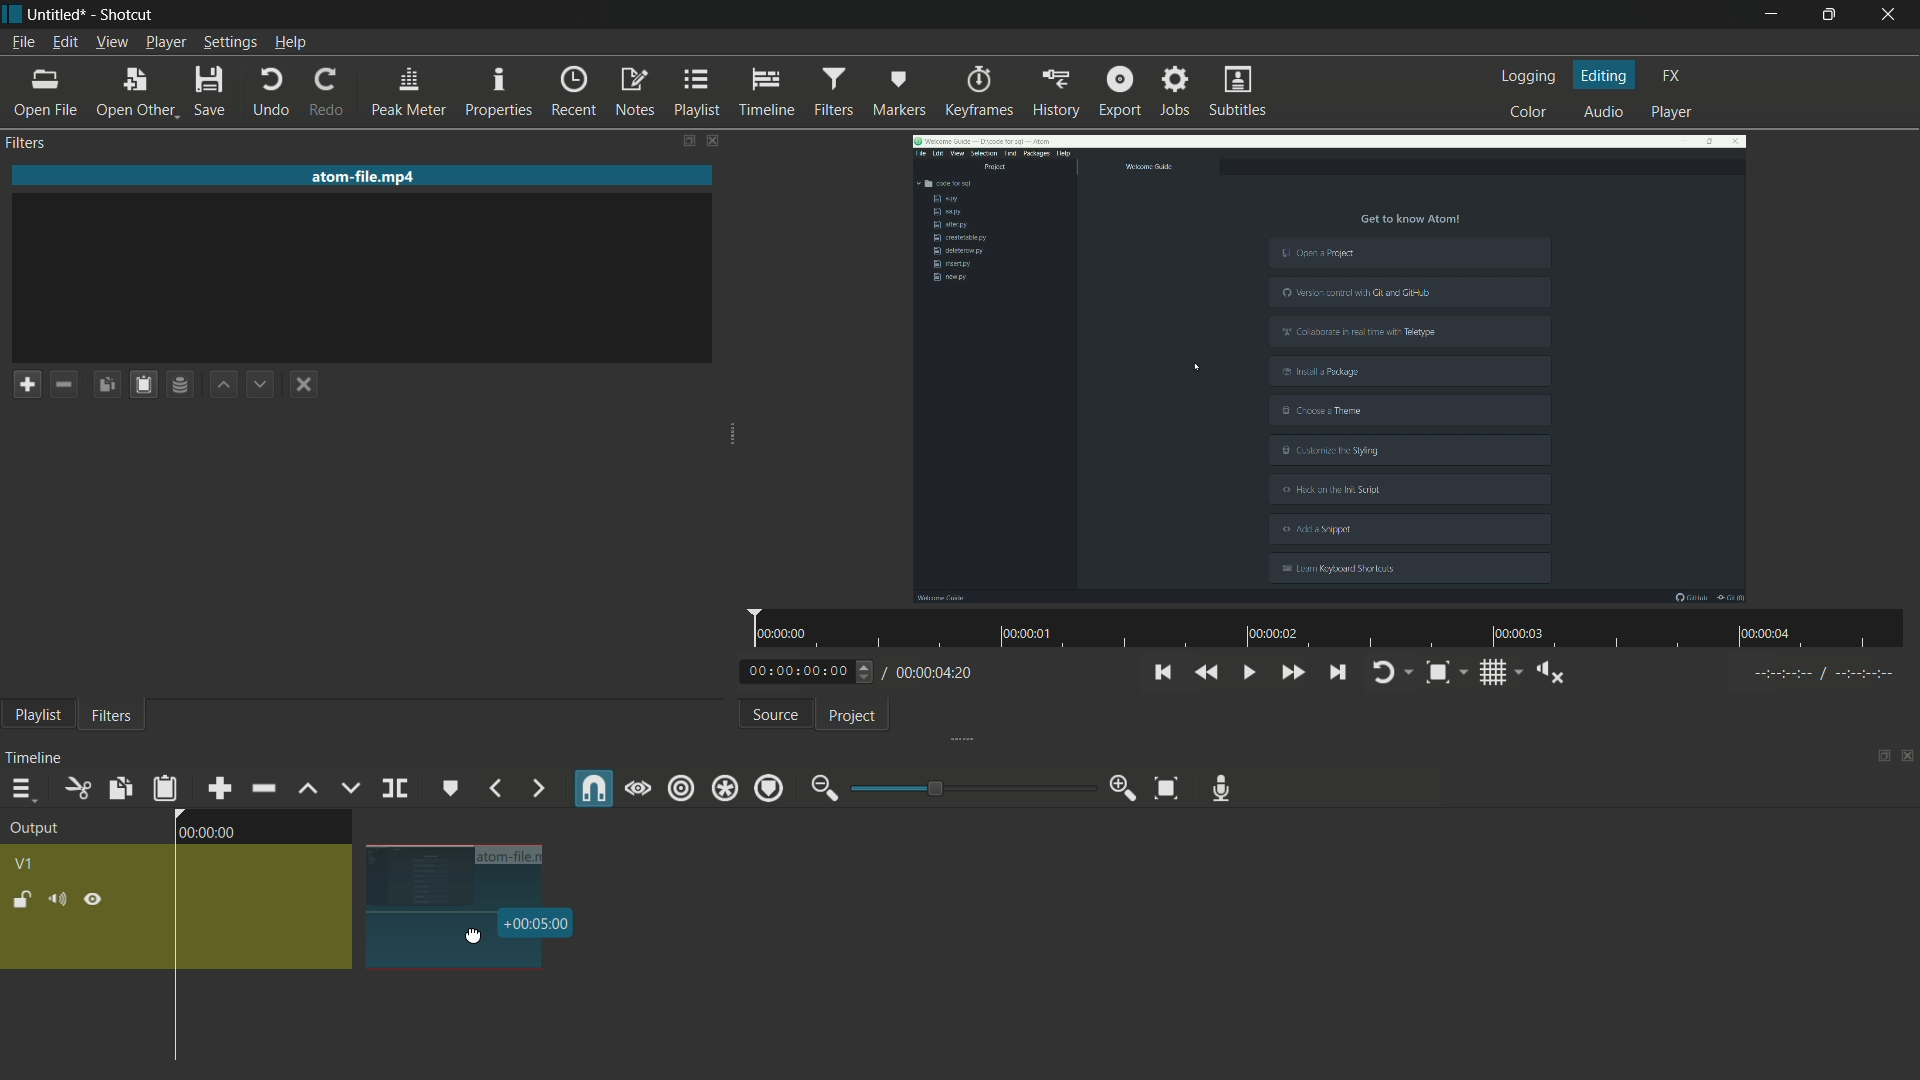 The width and height of the screenshot is (1920, 1080). What do you see at coordinates (13, 14) in the screenshot?
I see `` at bounding box center [13, 14].